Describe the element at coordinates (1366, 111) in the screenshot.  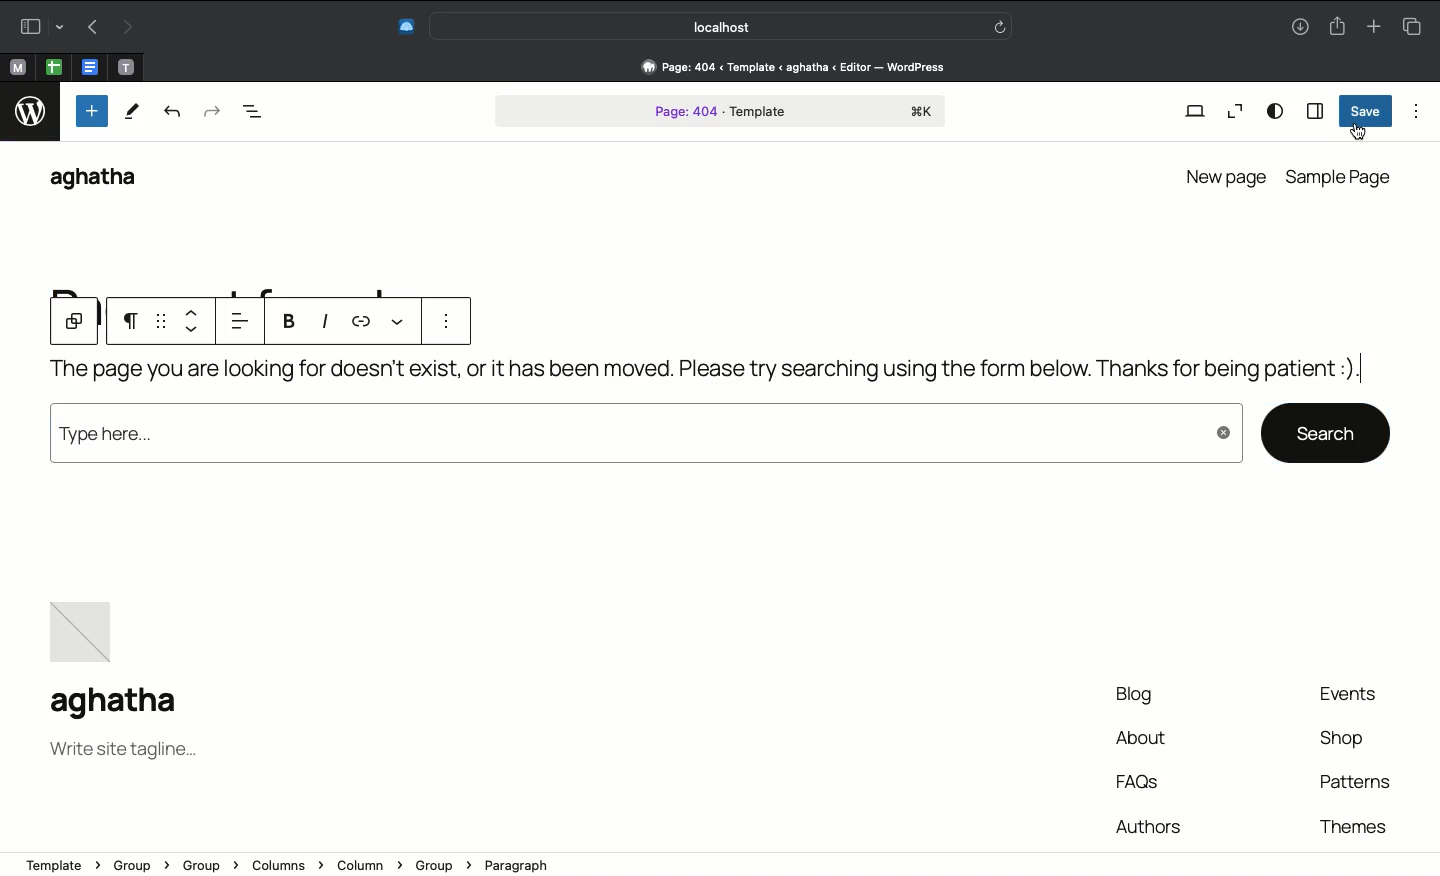
I see `Save` at that location.